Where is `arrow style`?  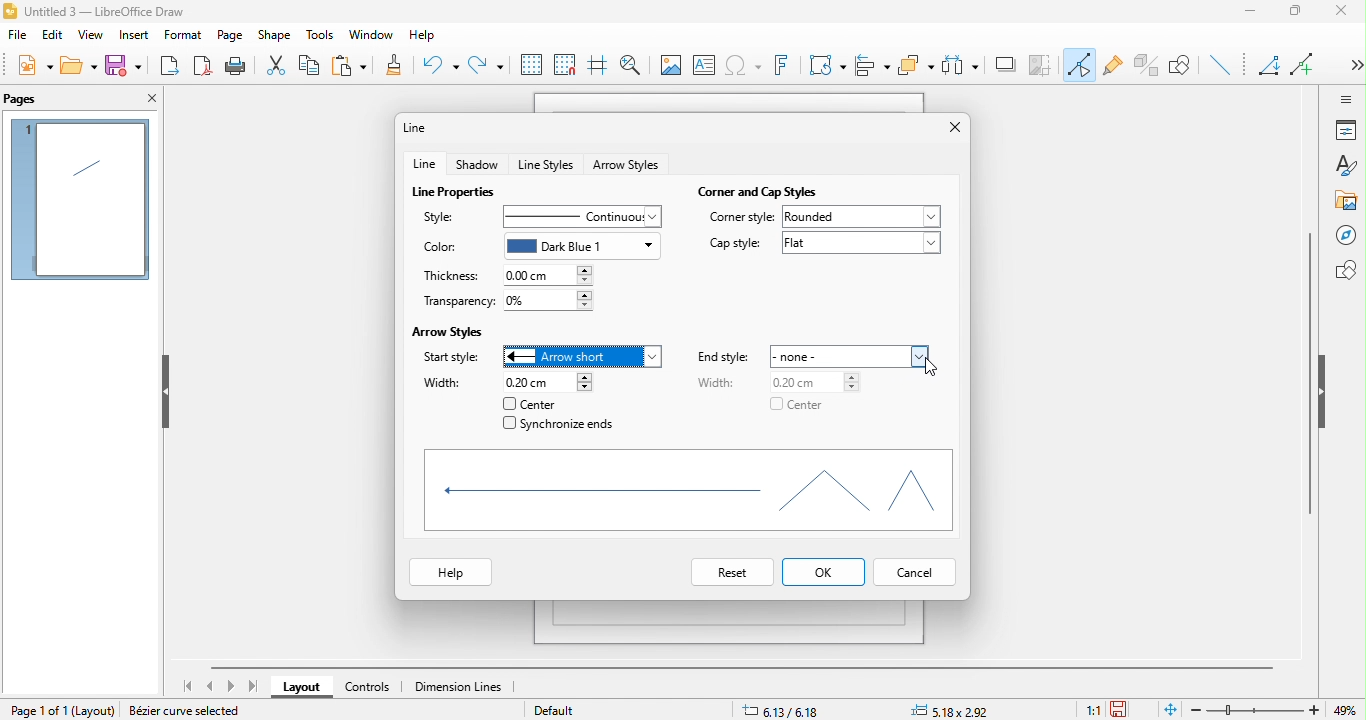
arrow style is located at coordinates (628, 166).